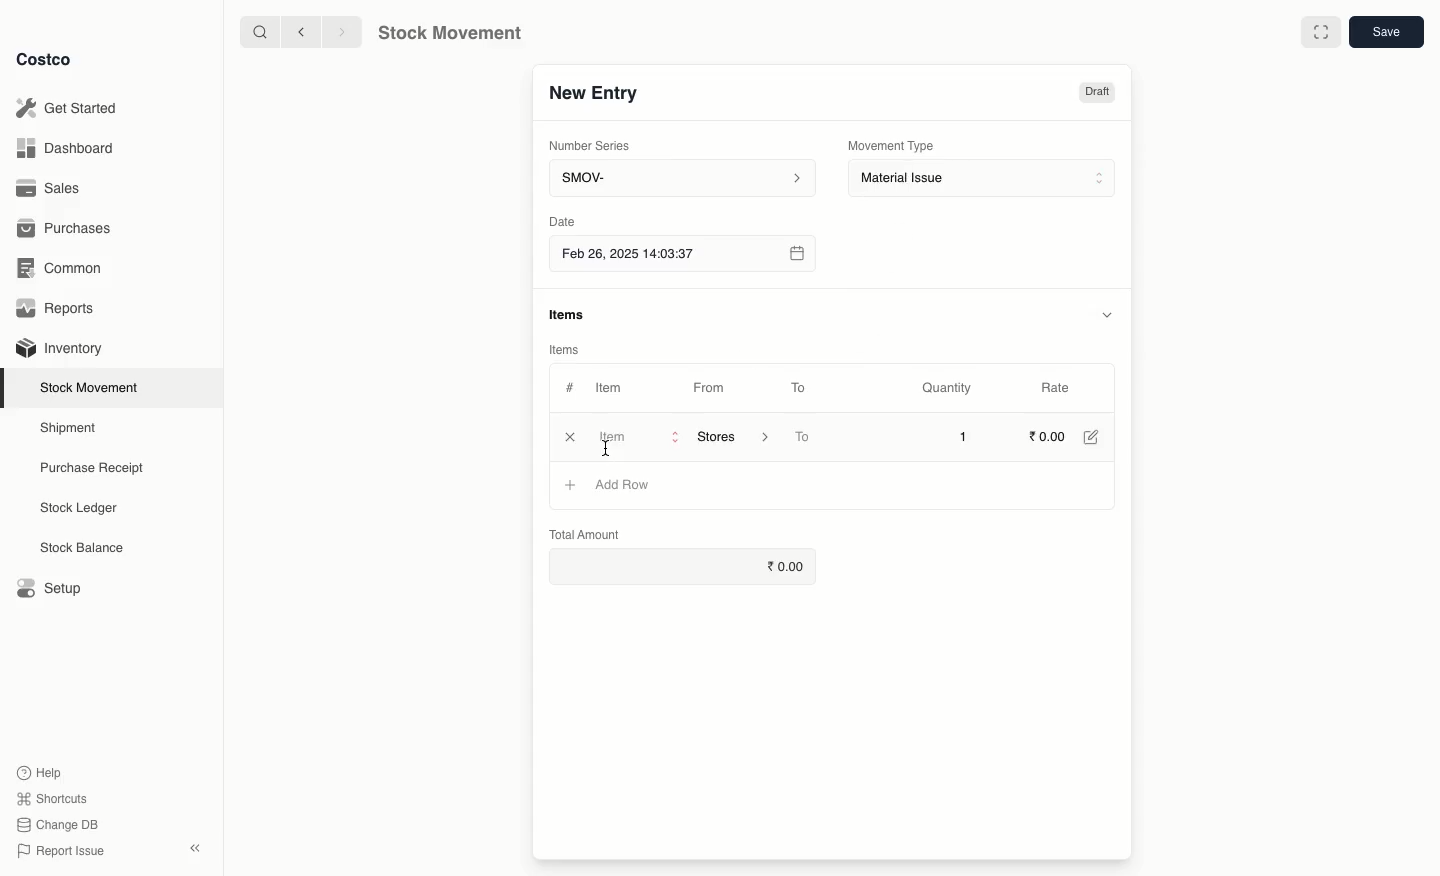 The width and height of the screenshot is (1440, 876). What do you see at coordinates (52, 796) in the screenshot?
I see `Shortcuts` at bounding box center [52, 796].